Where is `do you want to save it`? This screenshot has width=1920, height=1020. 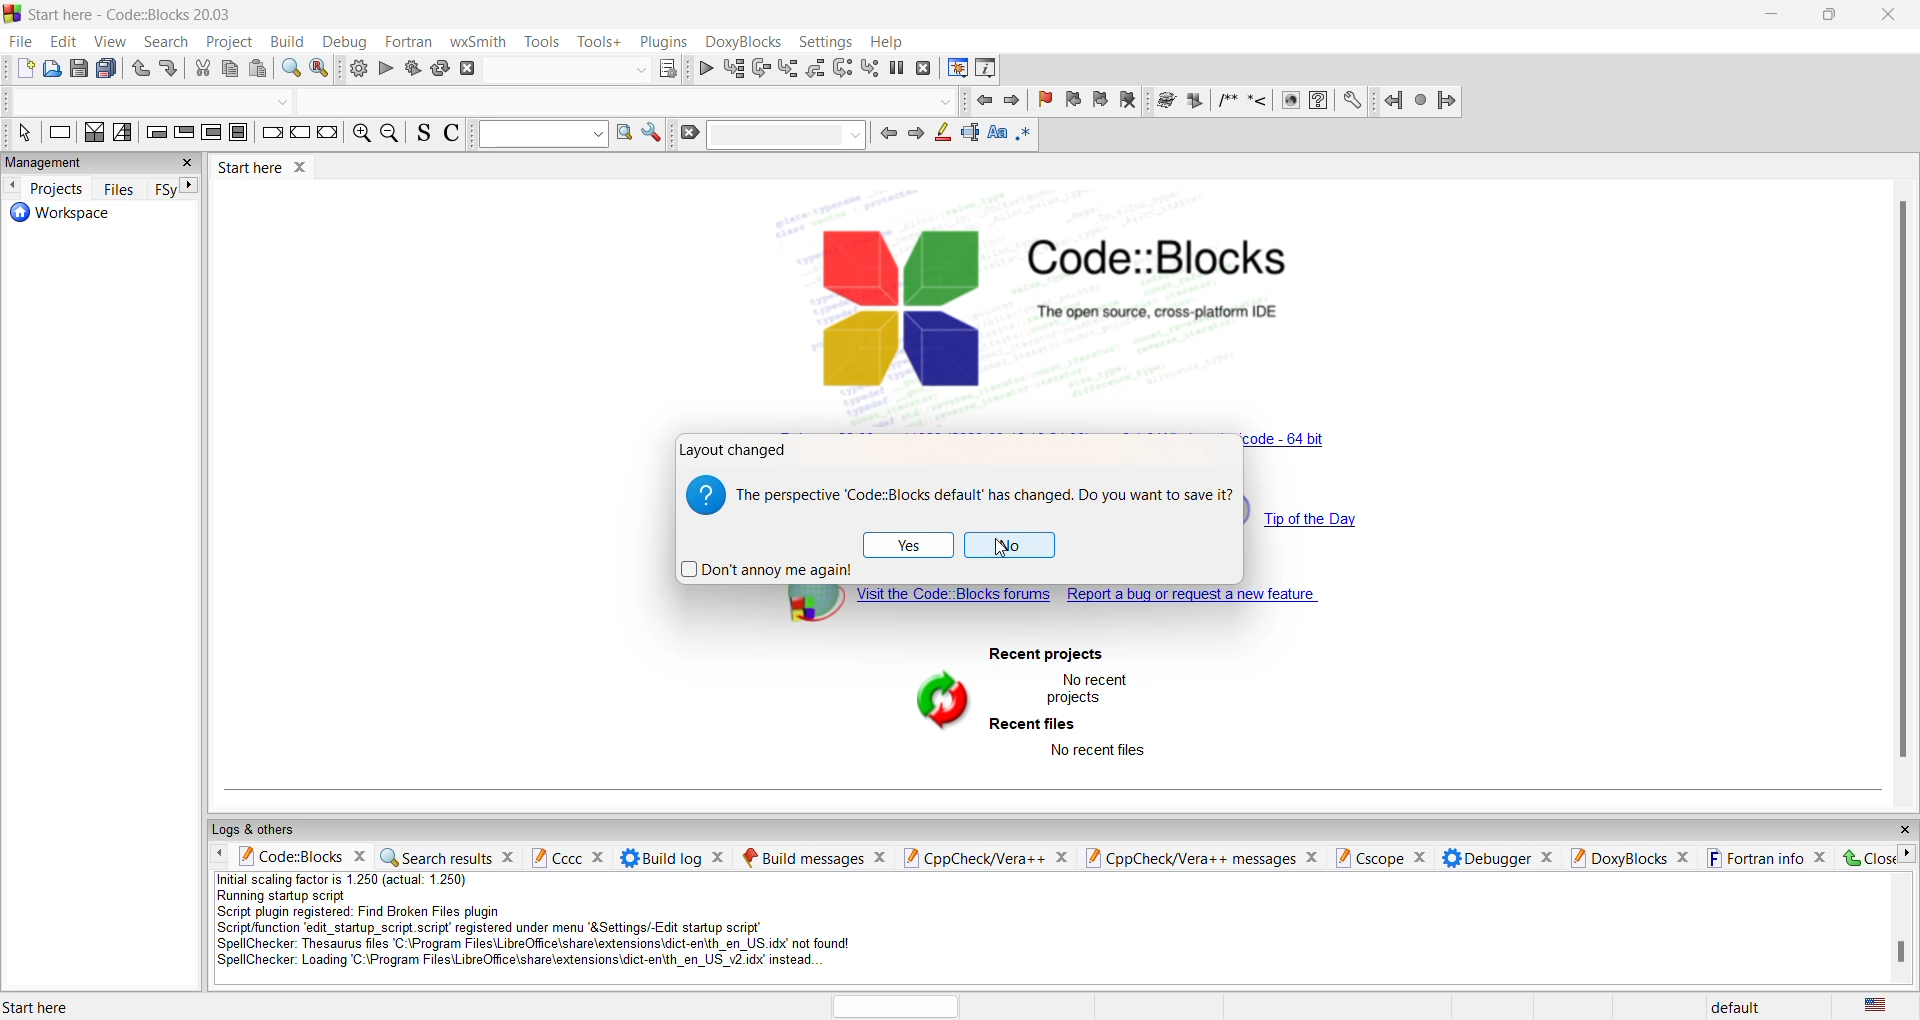 do you want to save it is located at coordinates (984, 495).